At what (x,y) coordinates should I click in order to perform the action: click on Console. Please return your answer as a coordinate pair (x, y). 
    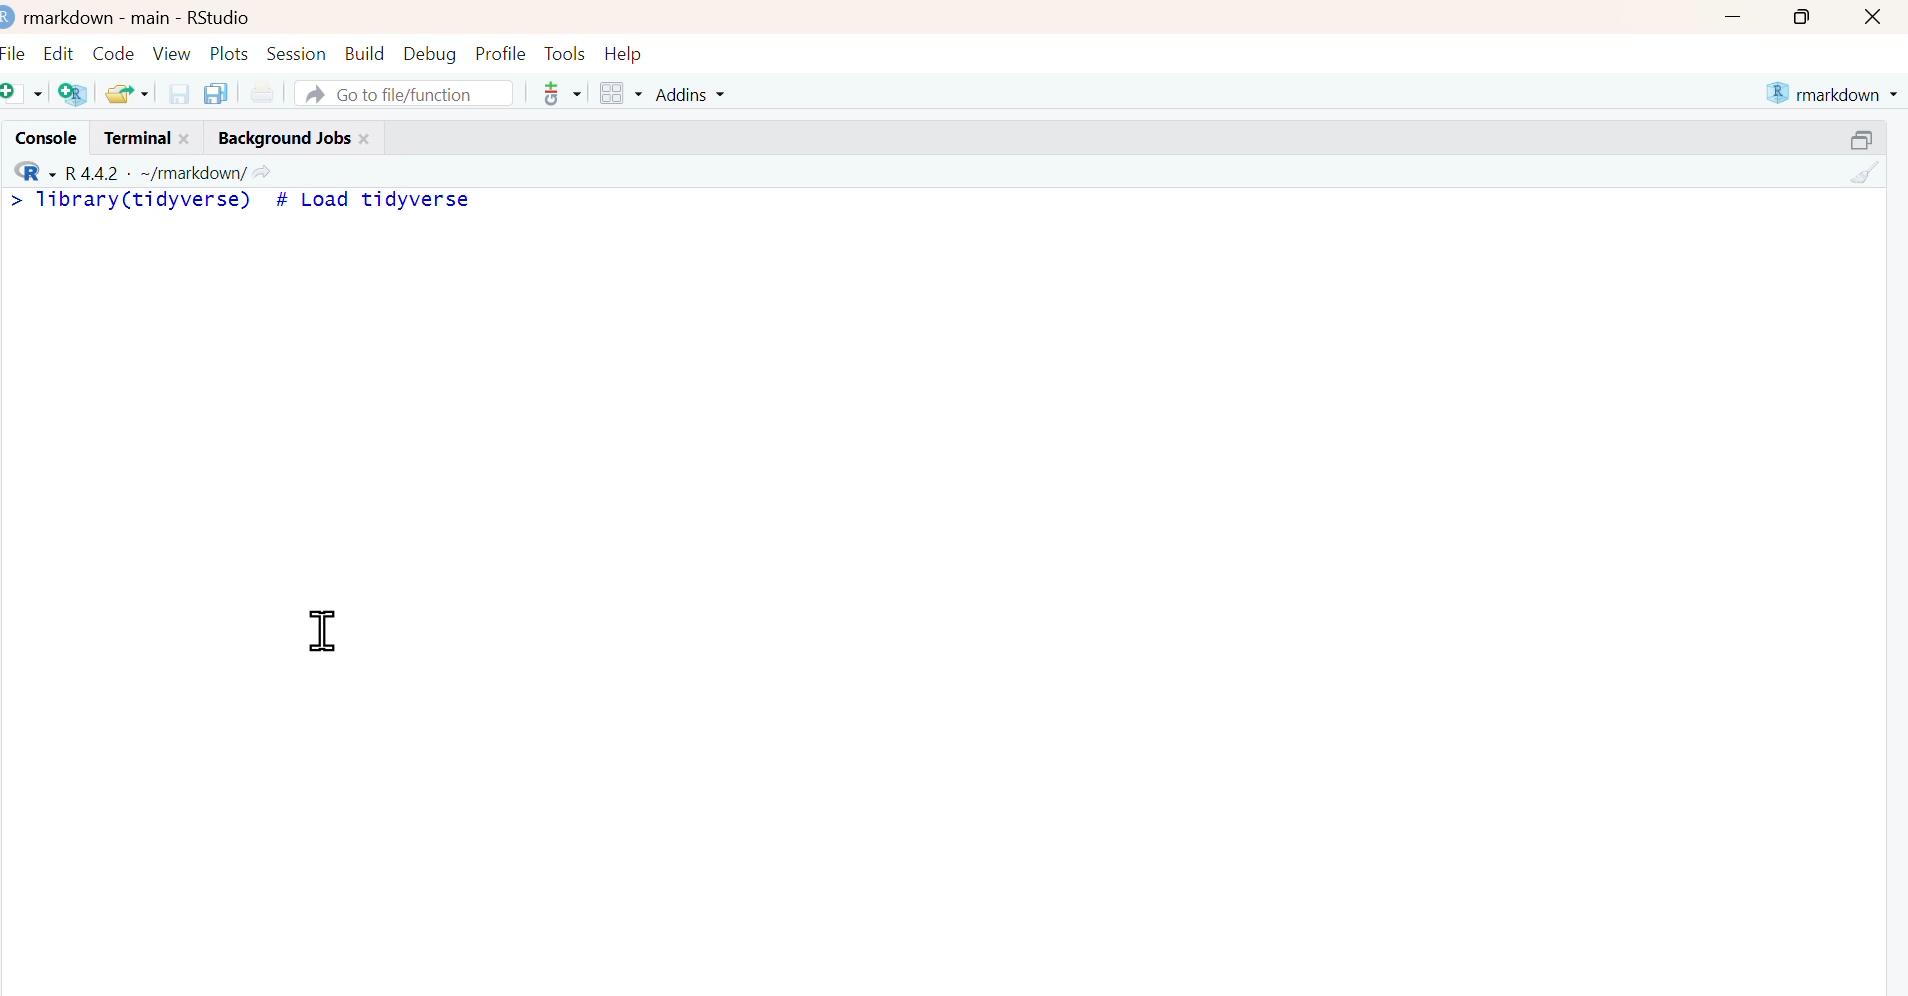
    Looking at the image, I should click on (42, 137).